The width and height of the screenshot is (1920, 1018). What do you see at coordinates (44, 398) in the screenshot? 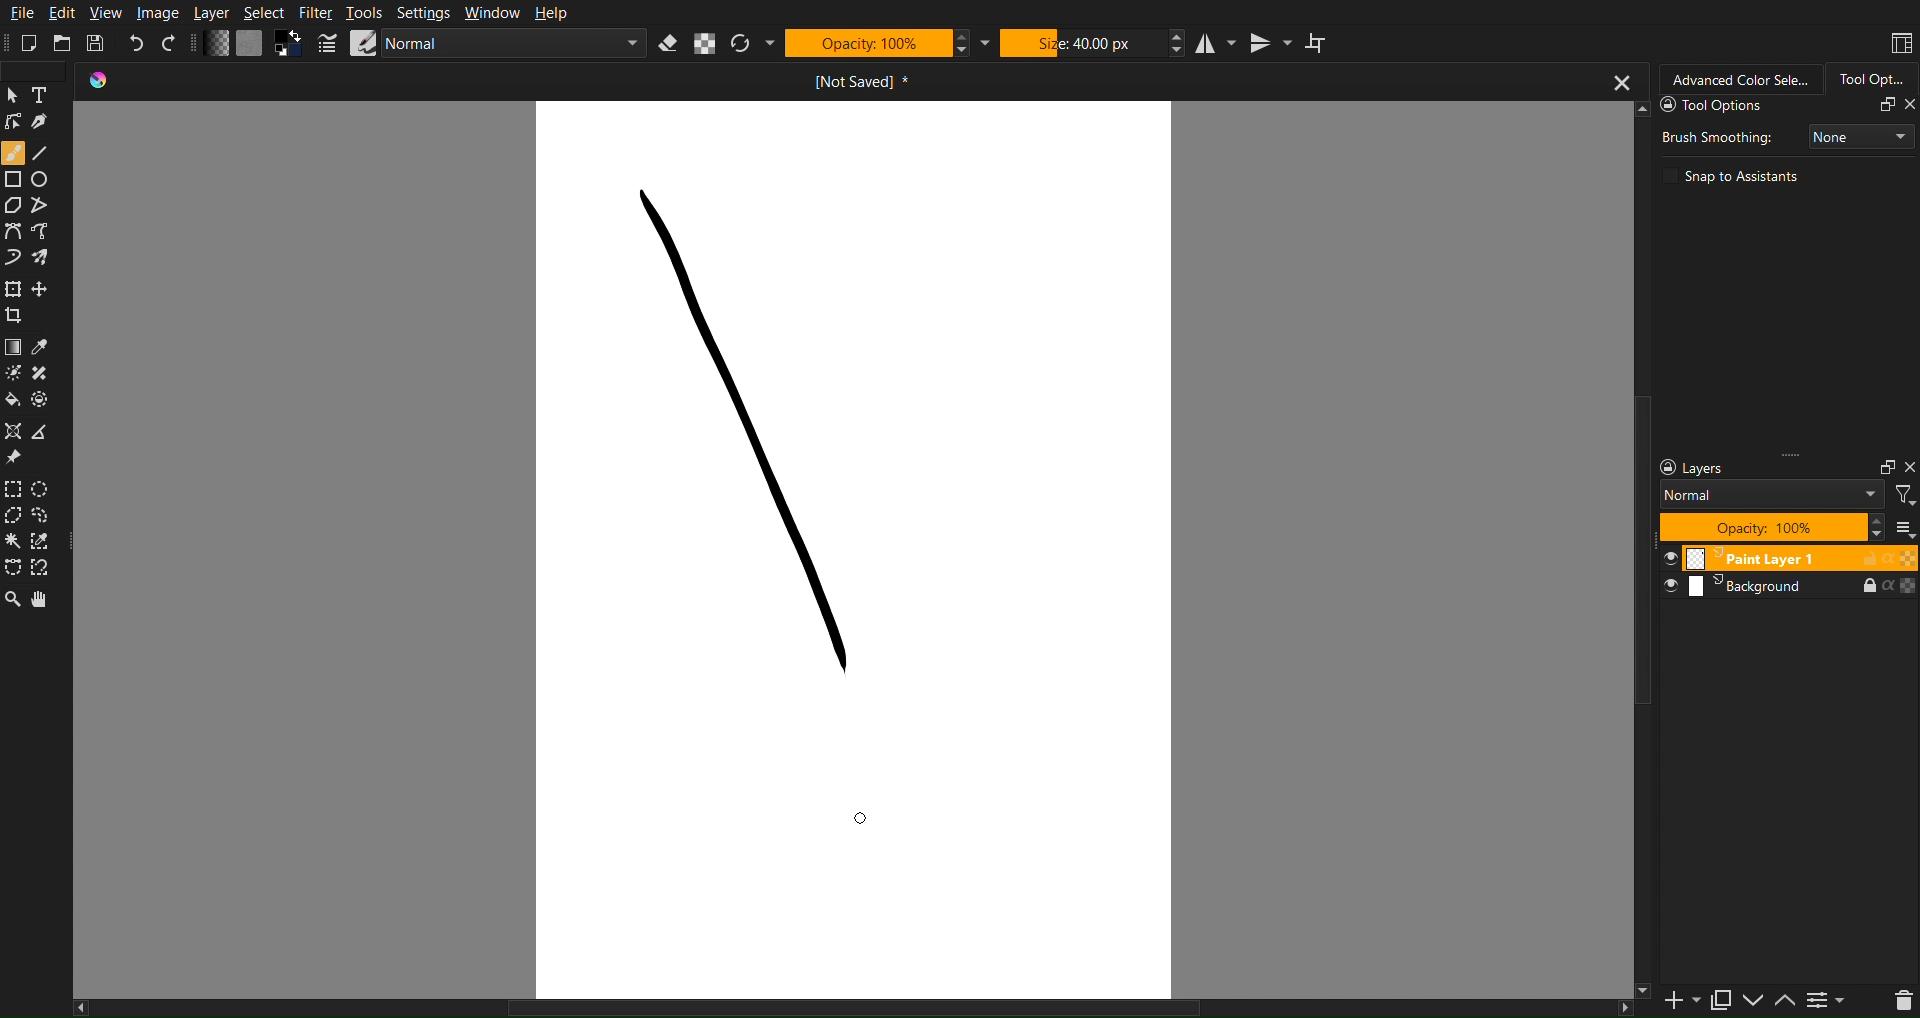
I see `Pallete` at bounding box center [44, 398].